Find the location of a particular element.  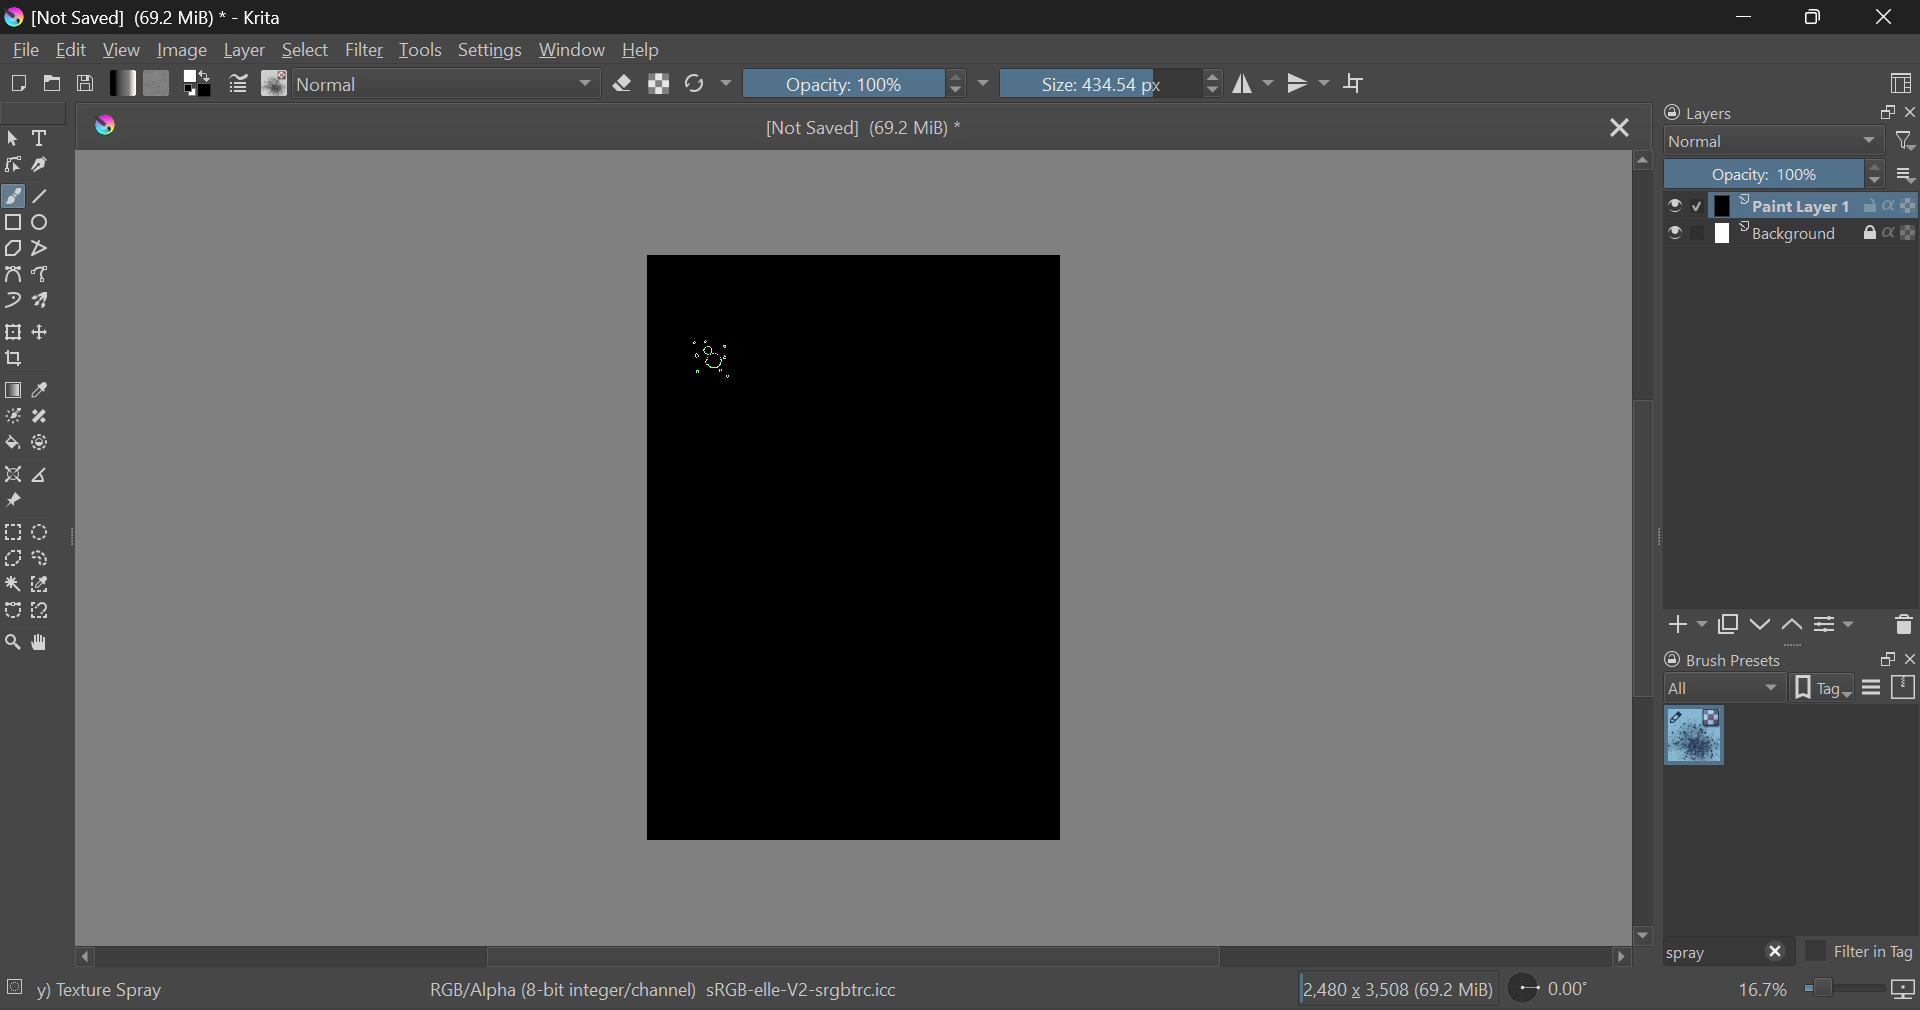

Copy Layer is located at coordinates (1728, 627).